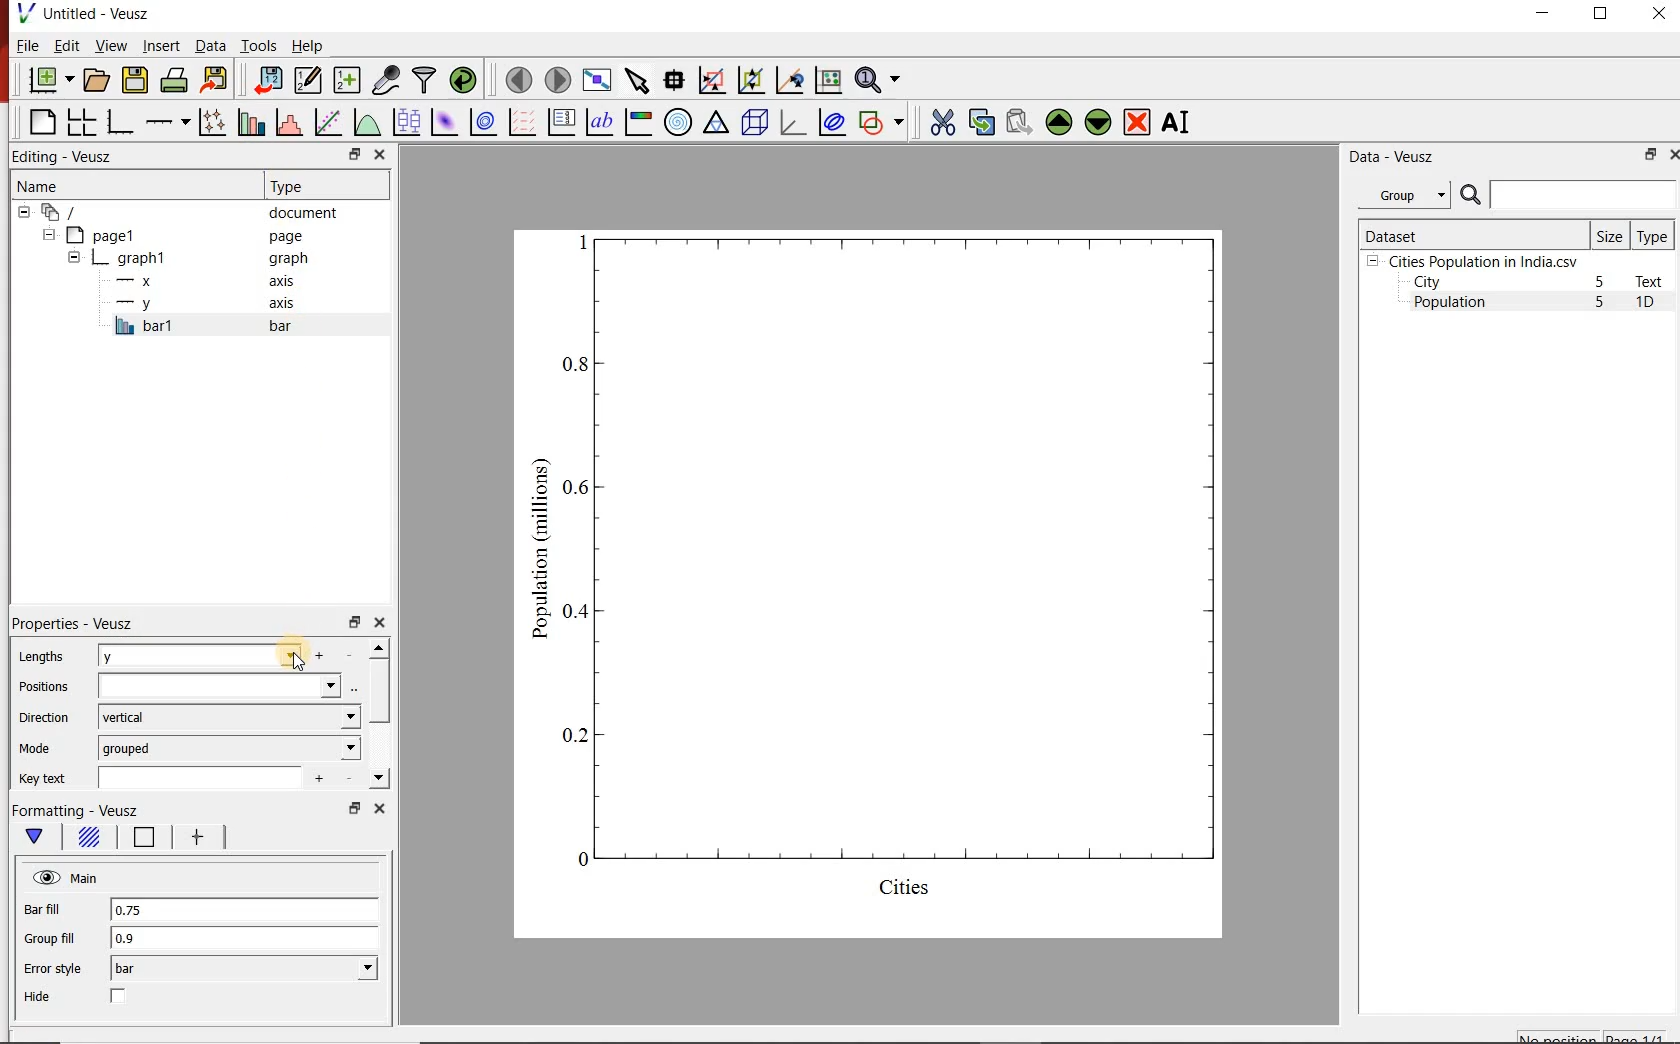 The width and height of the screenshot is (1680, 1044). Describe the element at coordinates (353, 621) in the screenshot. I see `restore` at that location.